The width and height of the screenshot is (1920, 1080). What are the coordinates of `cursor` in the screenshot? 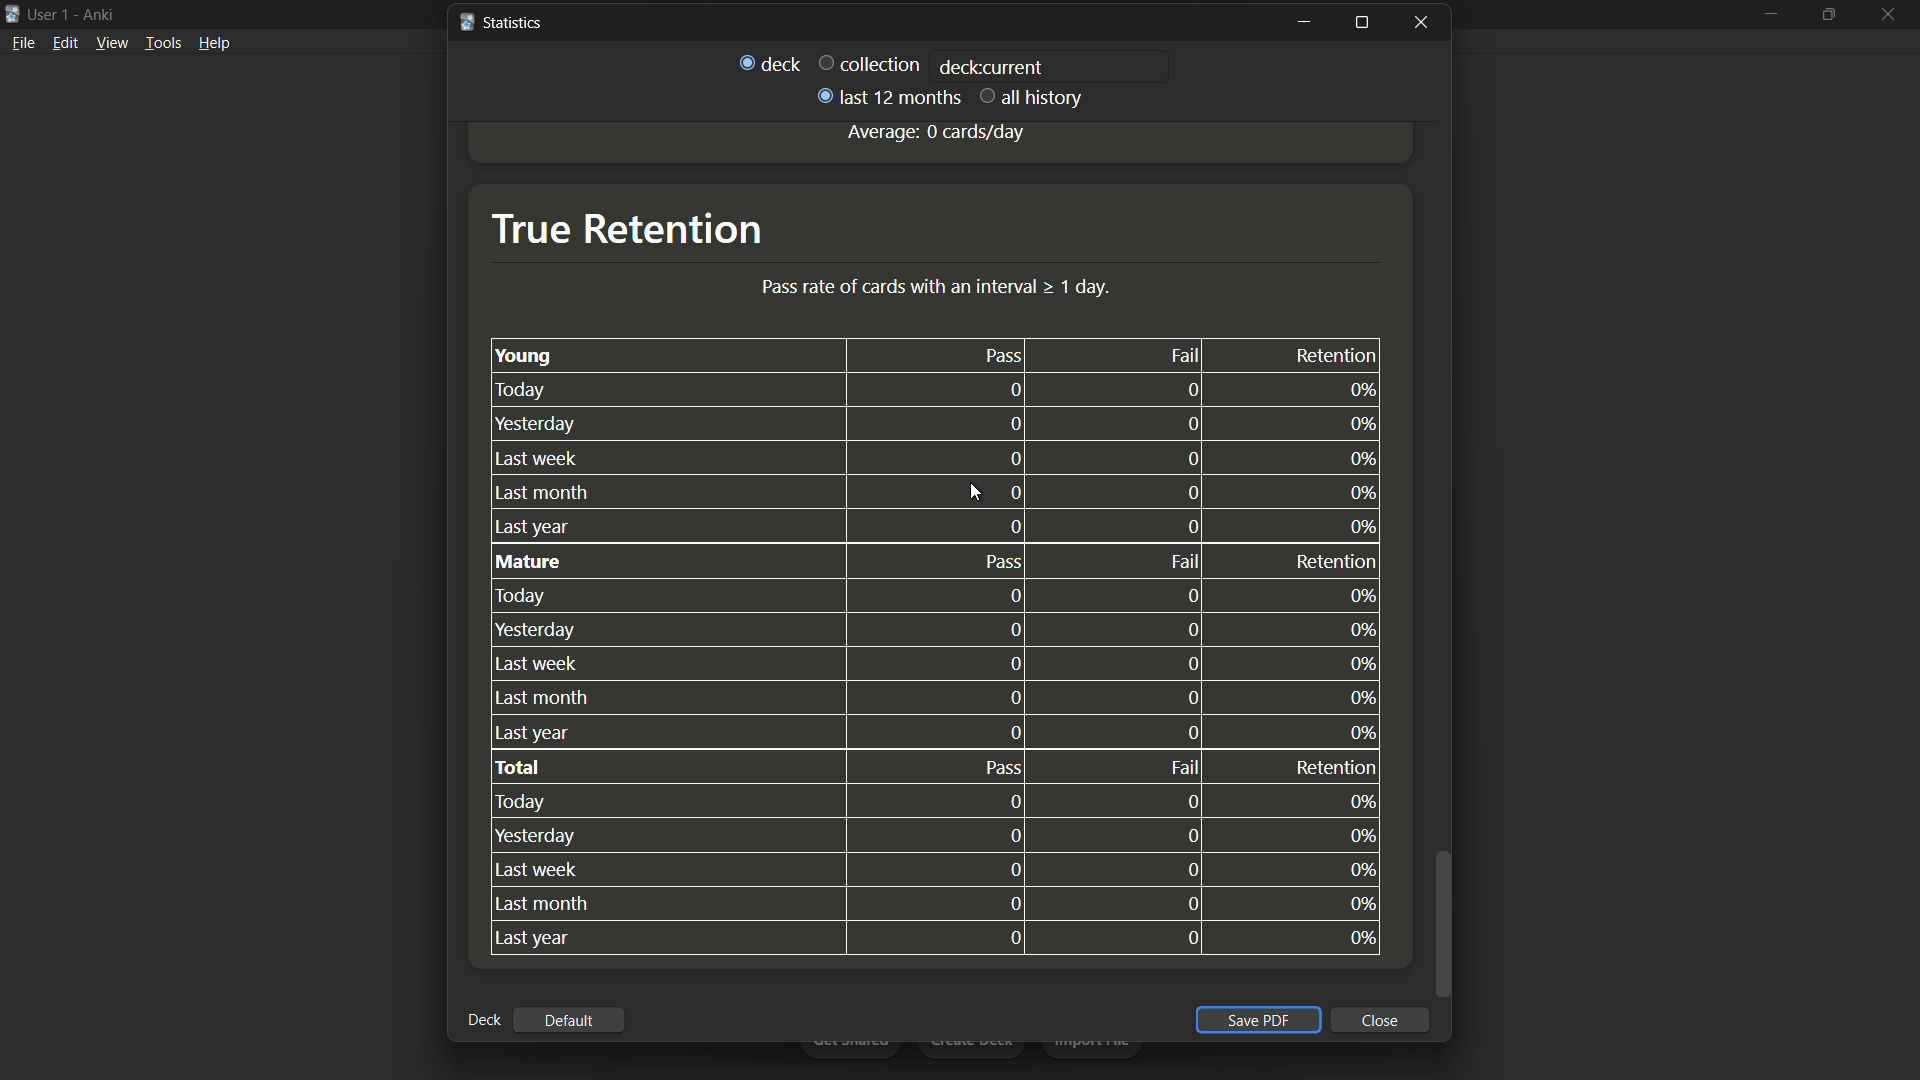 It's located at (976, 494).